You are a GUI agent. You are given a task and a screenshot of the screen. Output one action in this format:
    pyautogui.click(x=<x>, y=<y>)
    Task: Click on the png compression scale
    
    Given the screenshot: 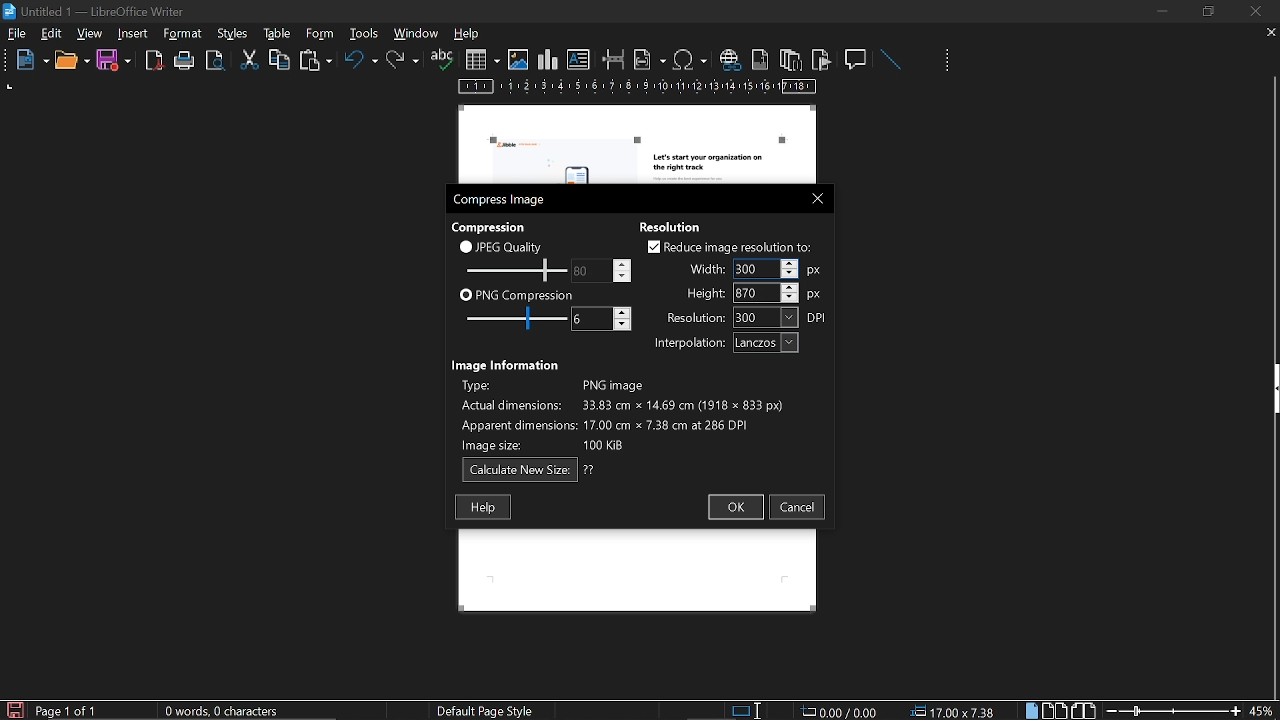 What is the action you would take?
    pyautogui.click(x=511, y=318)
    